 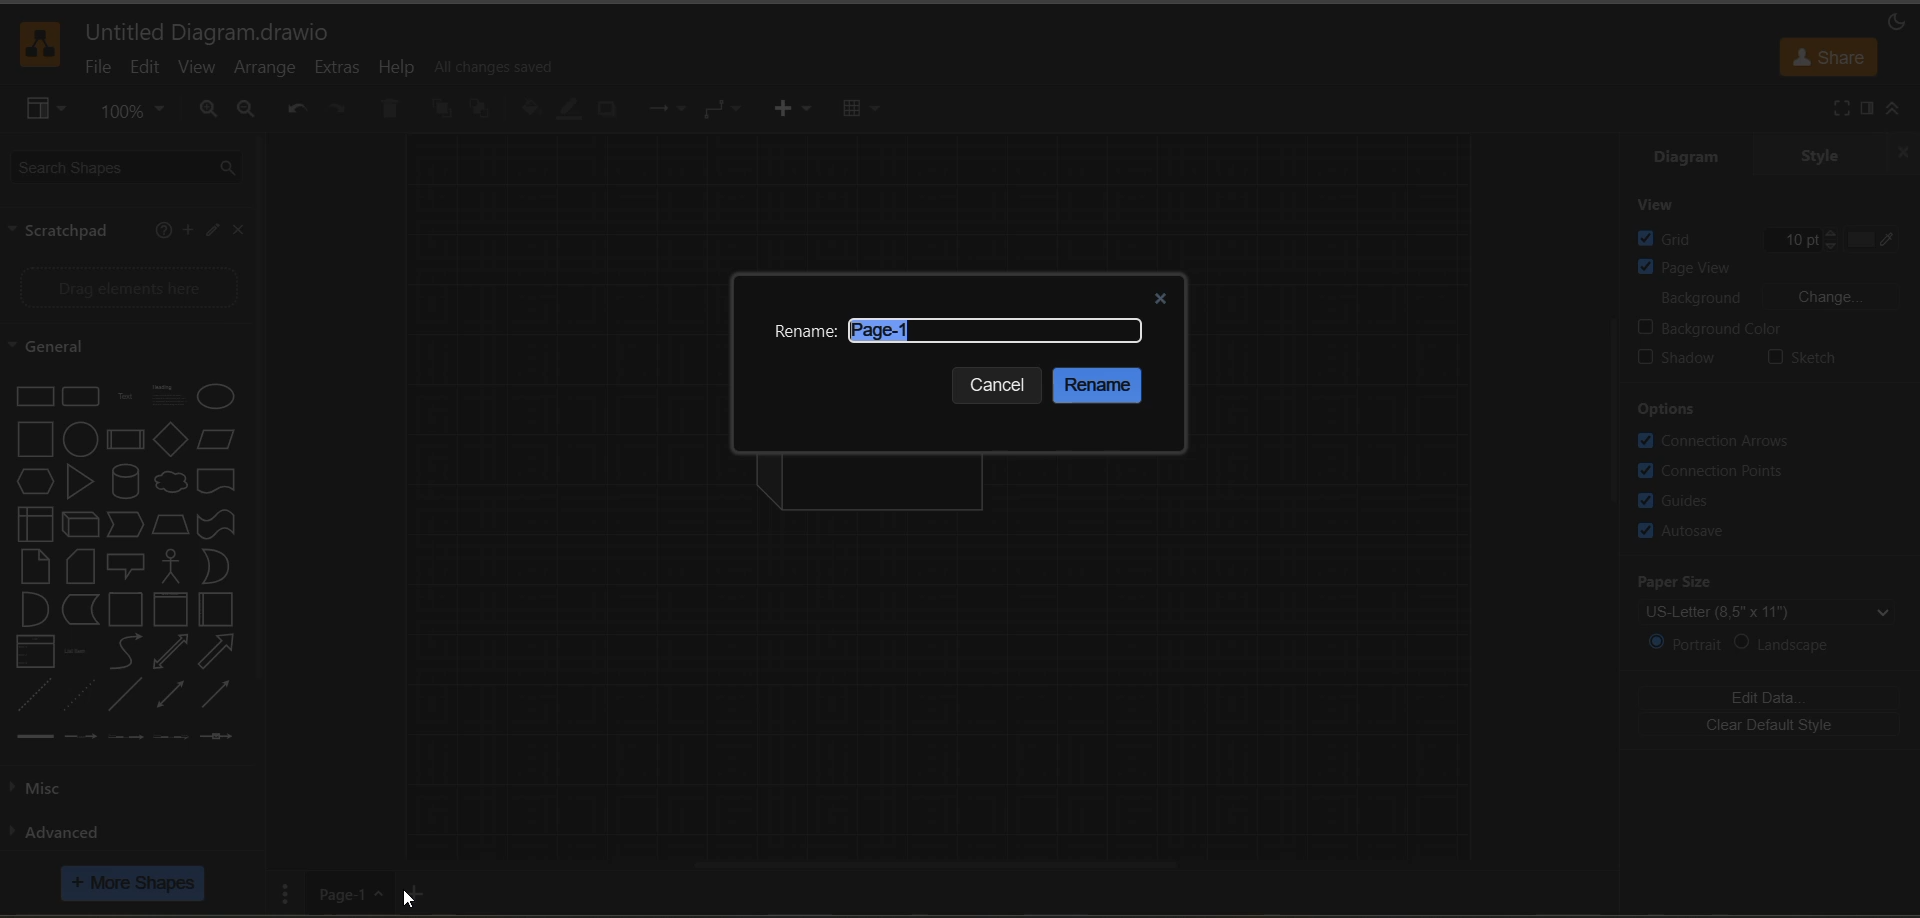 I want to click on portrait, so click(x=1685, y=642).